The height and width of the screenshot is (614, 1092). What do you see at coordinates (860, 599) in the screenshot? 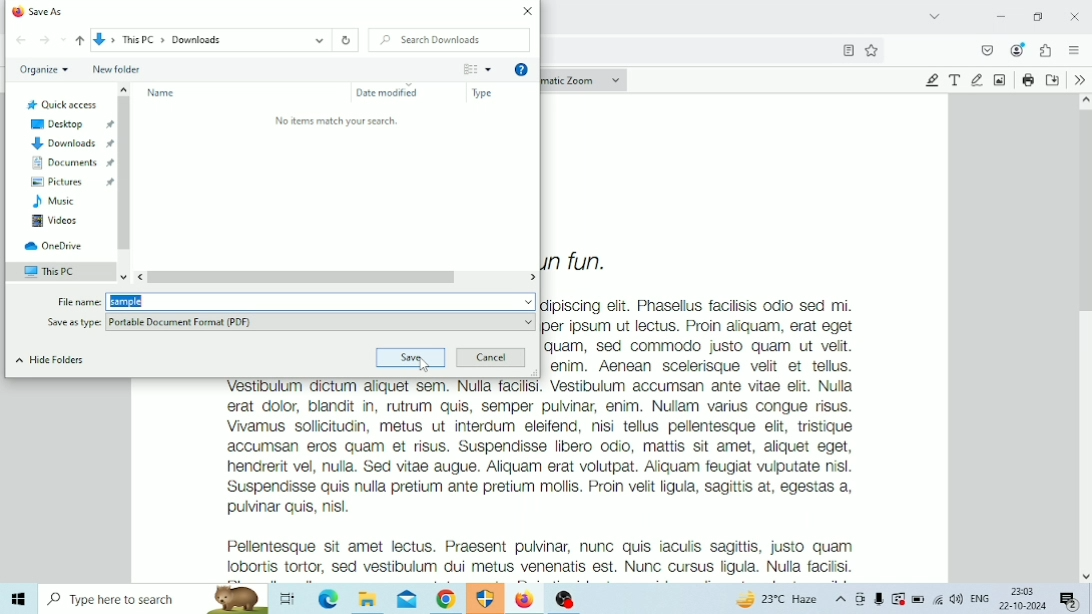
I see `Meet Now` at bounding box center [860, 599].